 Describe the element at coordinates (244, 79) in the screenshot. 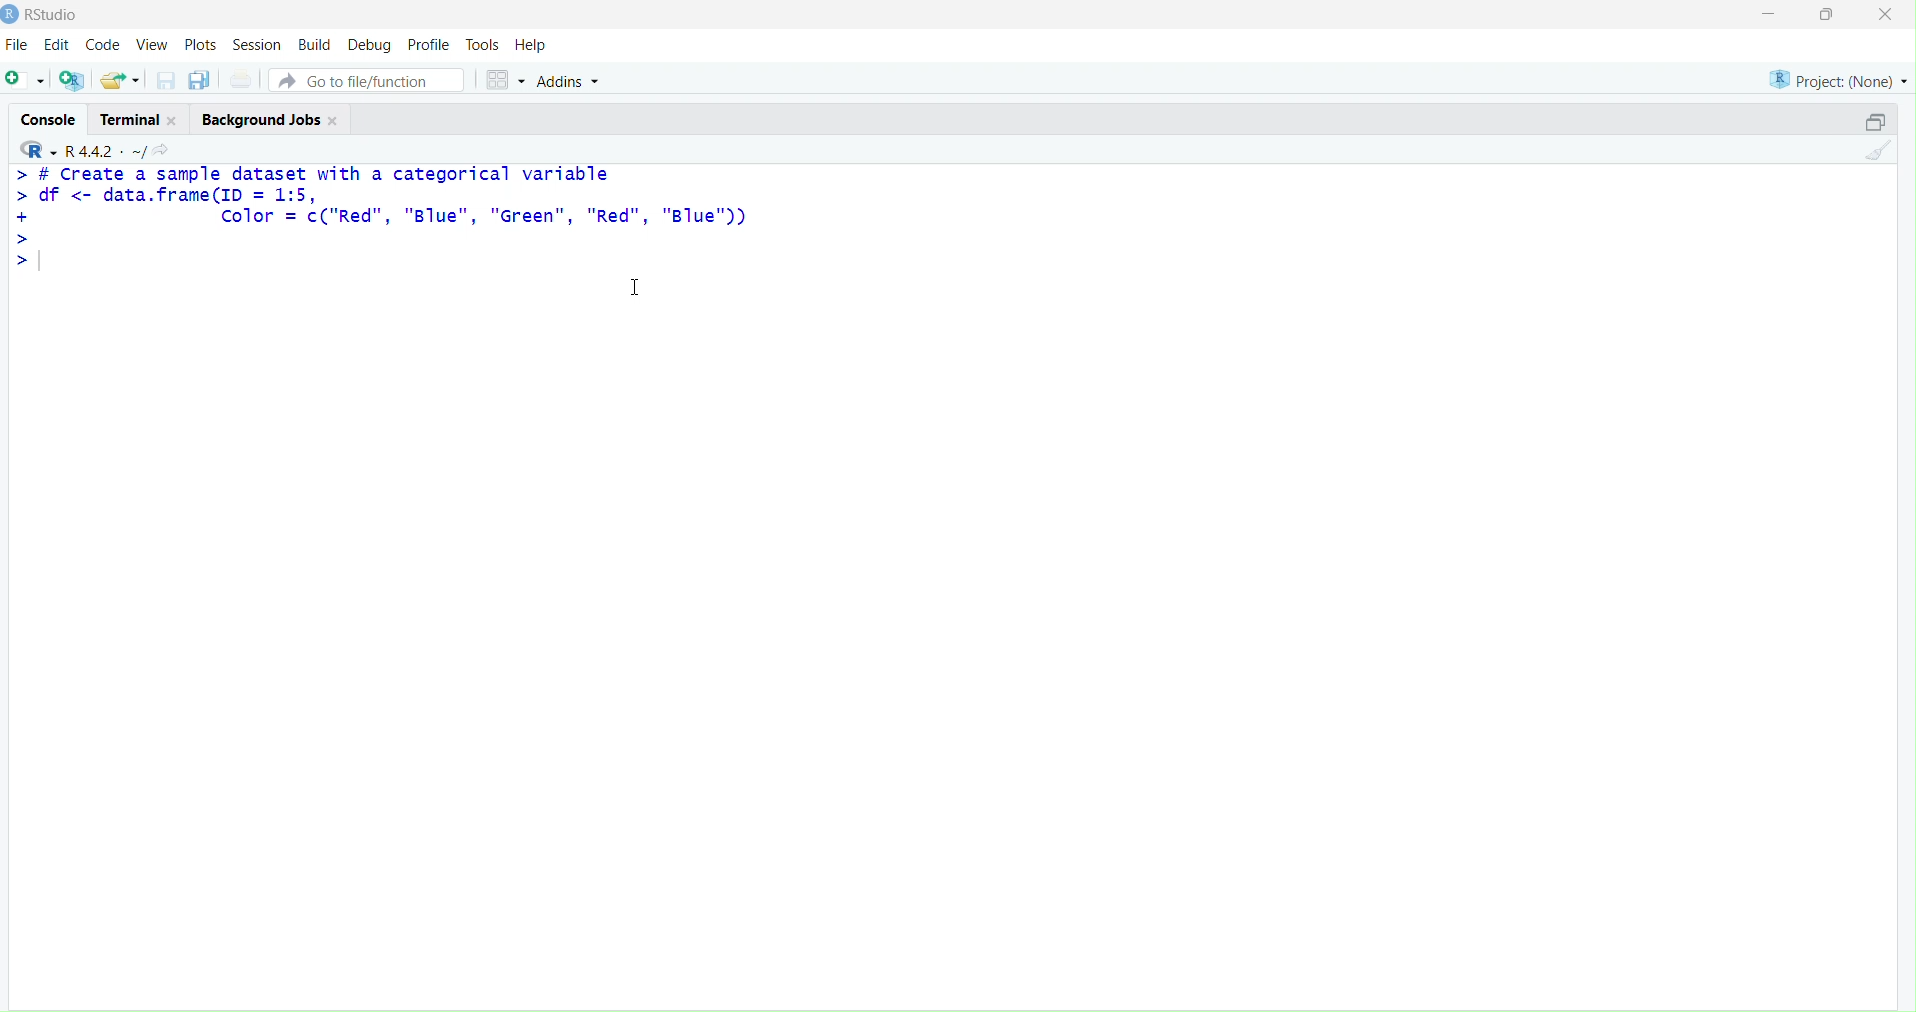

I see `print` at that location.